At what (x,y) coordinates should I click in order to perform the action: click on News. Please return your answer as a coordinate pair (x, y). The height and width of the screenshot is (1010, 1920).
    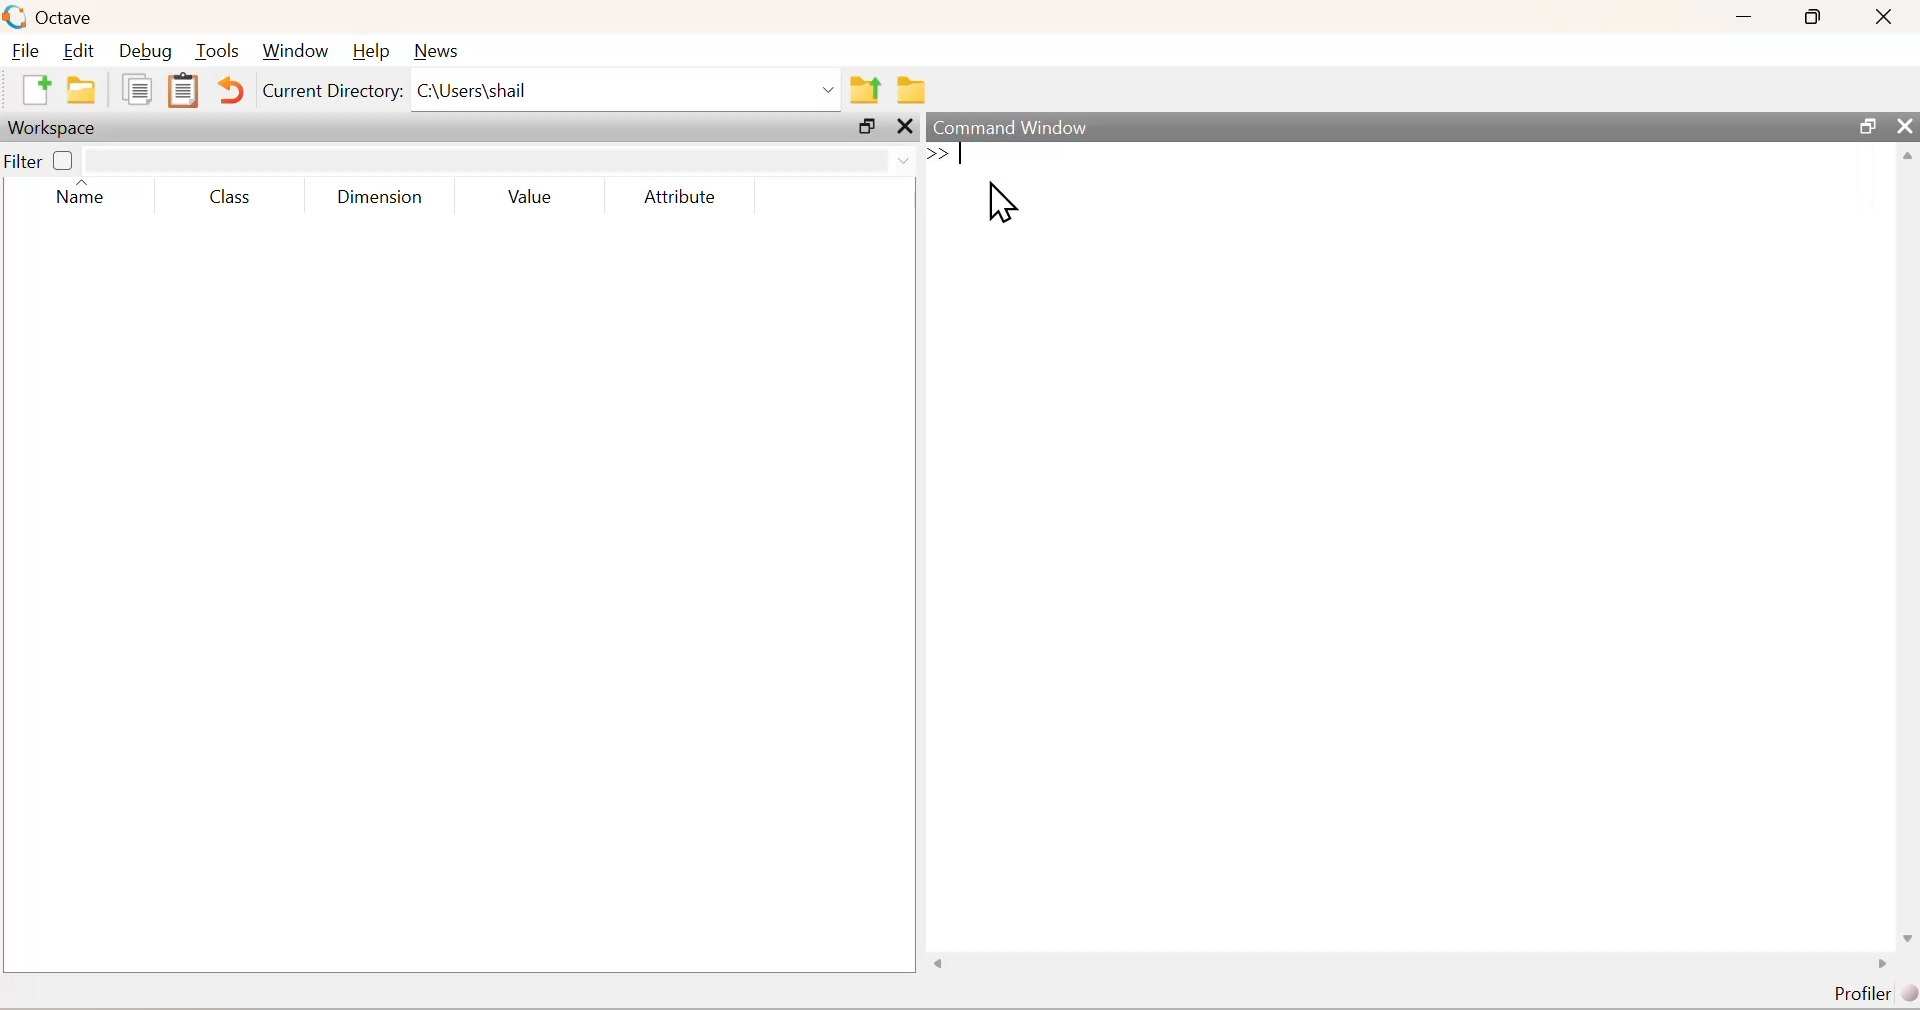
    Looking at the image, I should click on (434, 52).